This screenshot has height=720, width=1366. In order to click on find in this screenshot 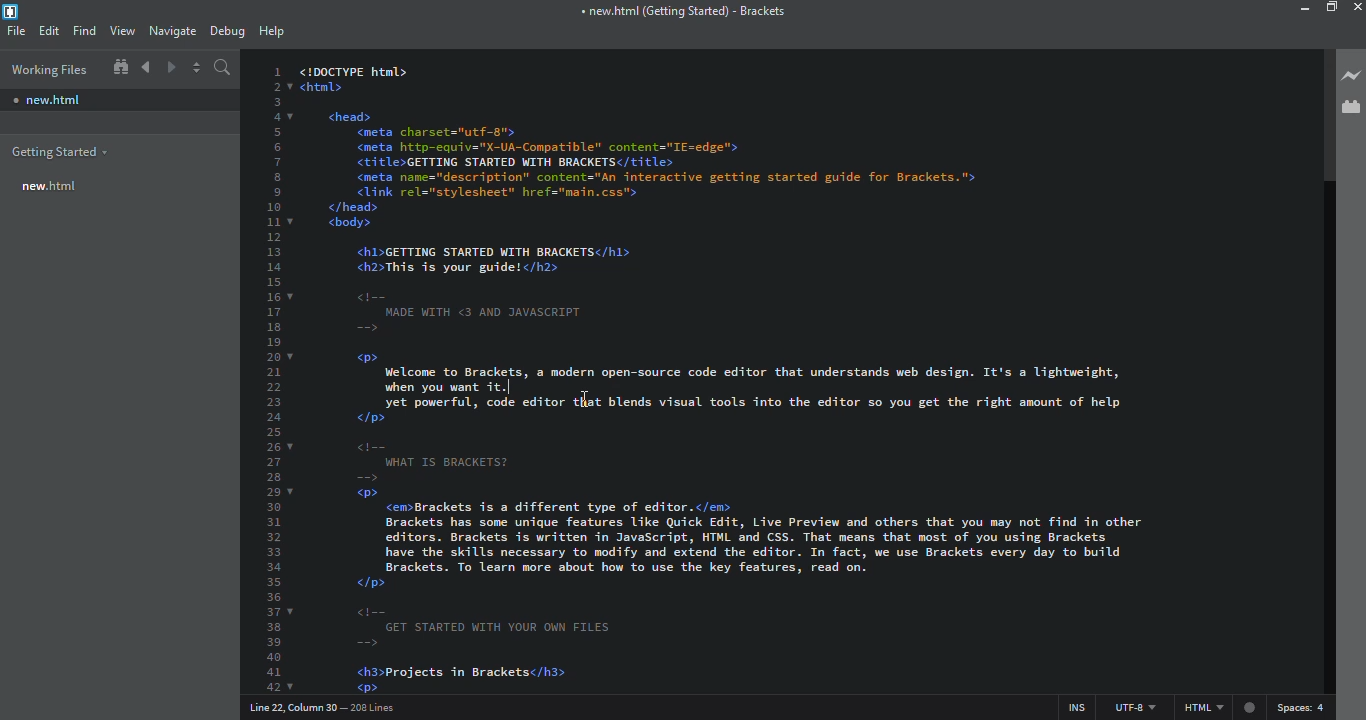, I will do `click(85, 31)`.